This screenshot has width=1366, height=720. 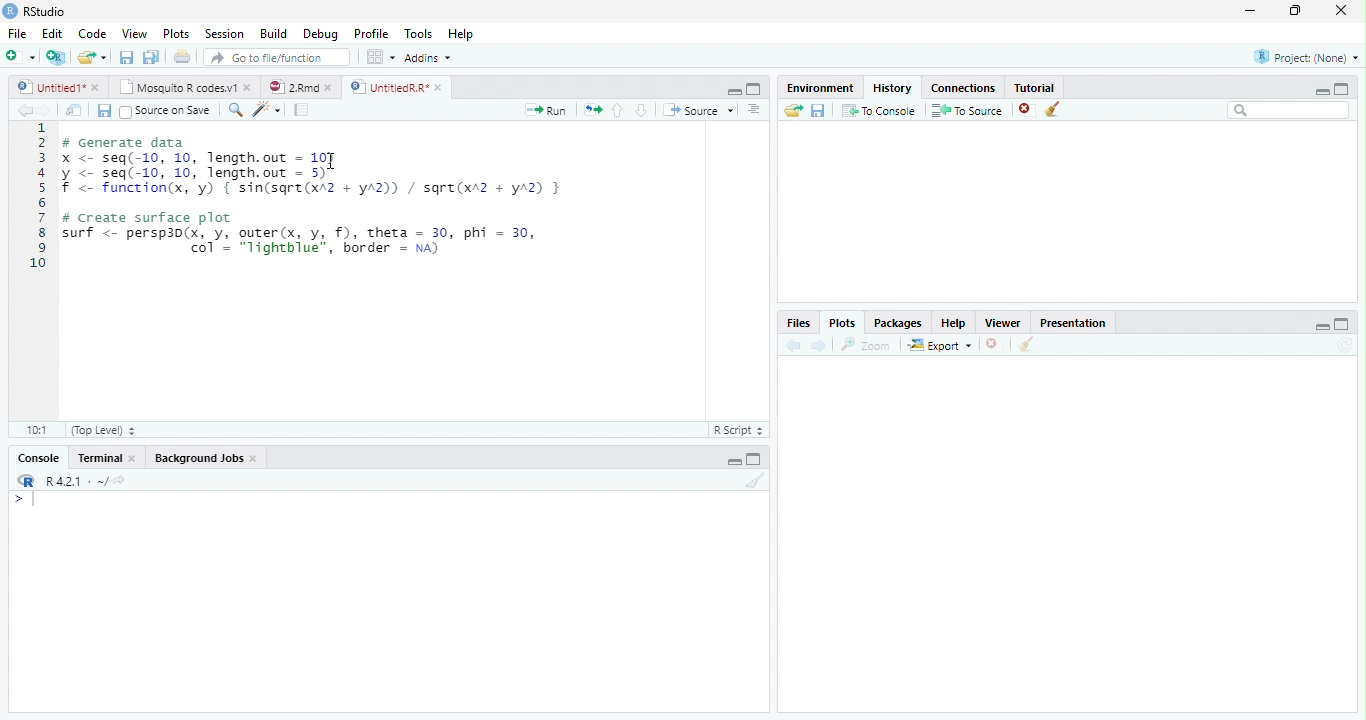 I want to click on Save current document, so click(x=103, y=110).